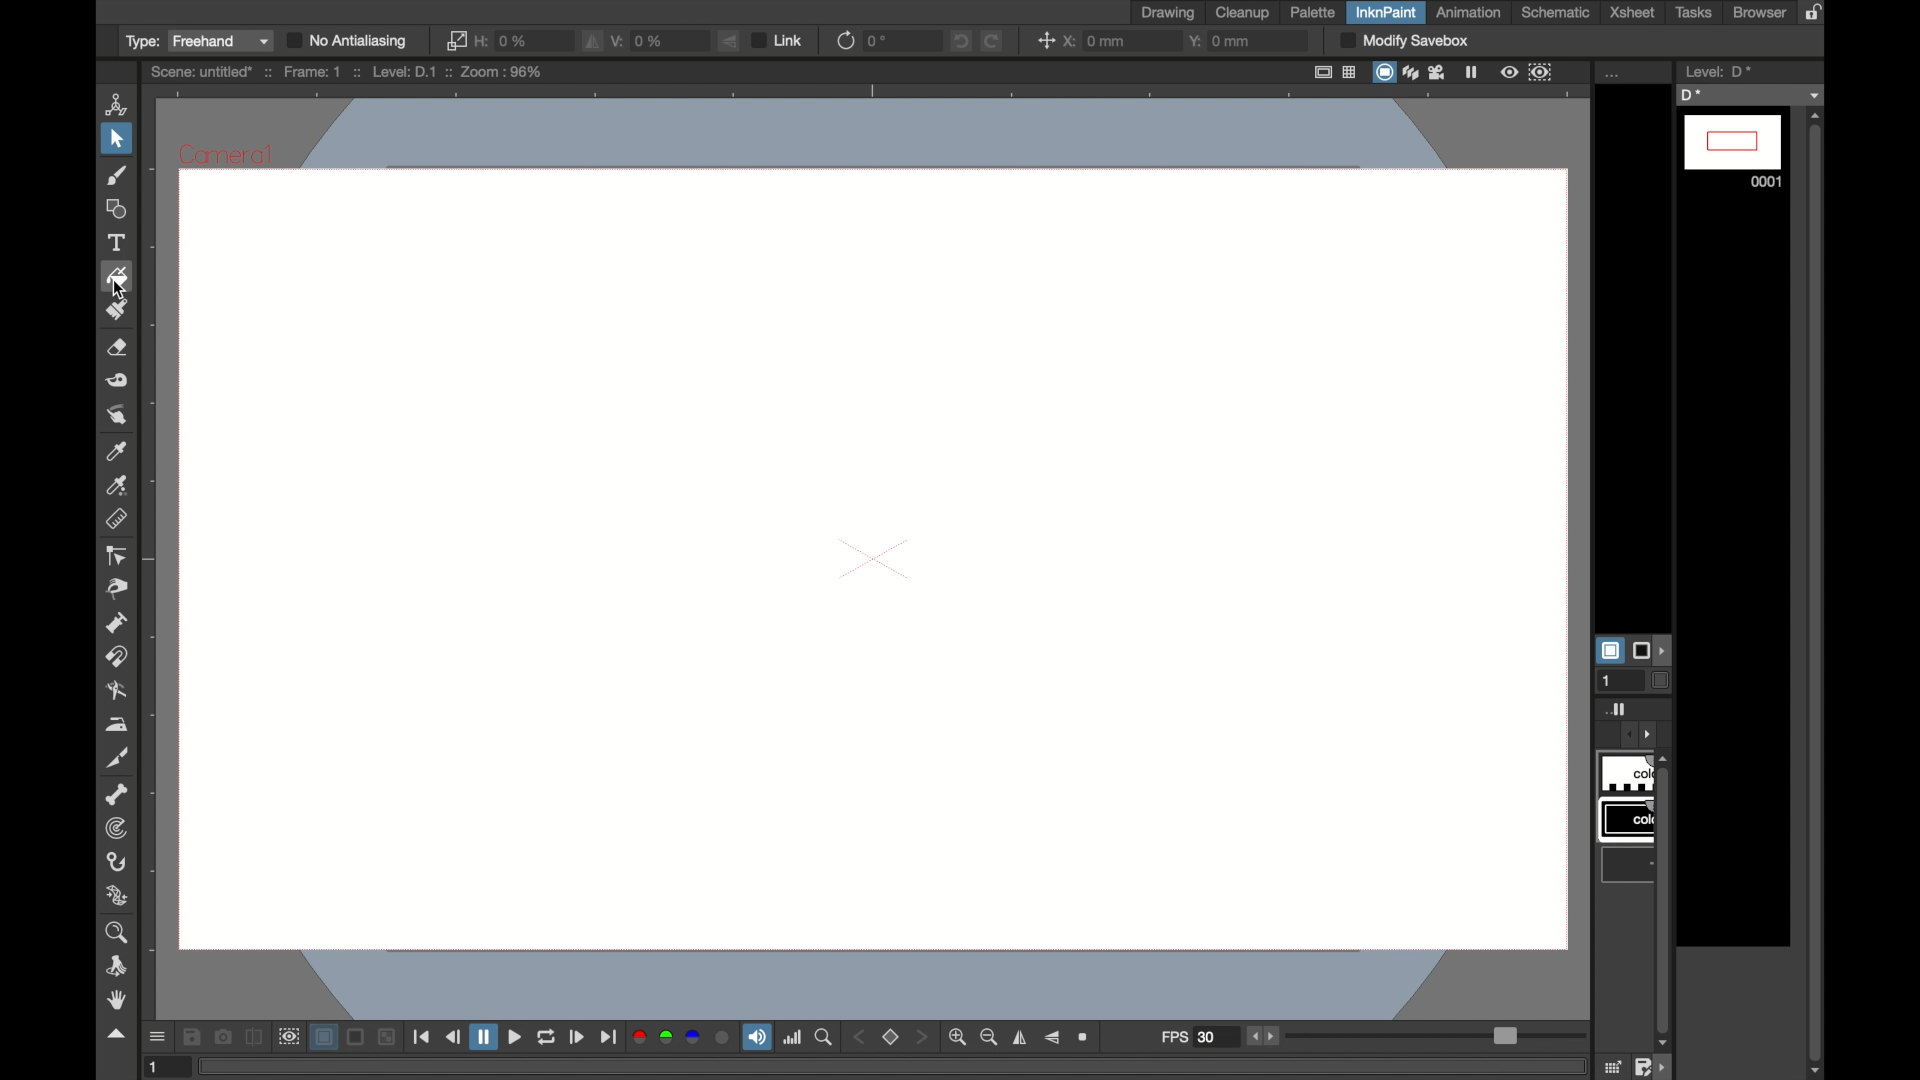 The height and width of the screenshot is (1080, 1920). What do you see at coordinates (693, 1038) in the screenshot?
I see `blue` at bounding box center [693, 1038].